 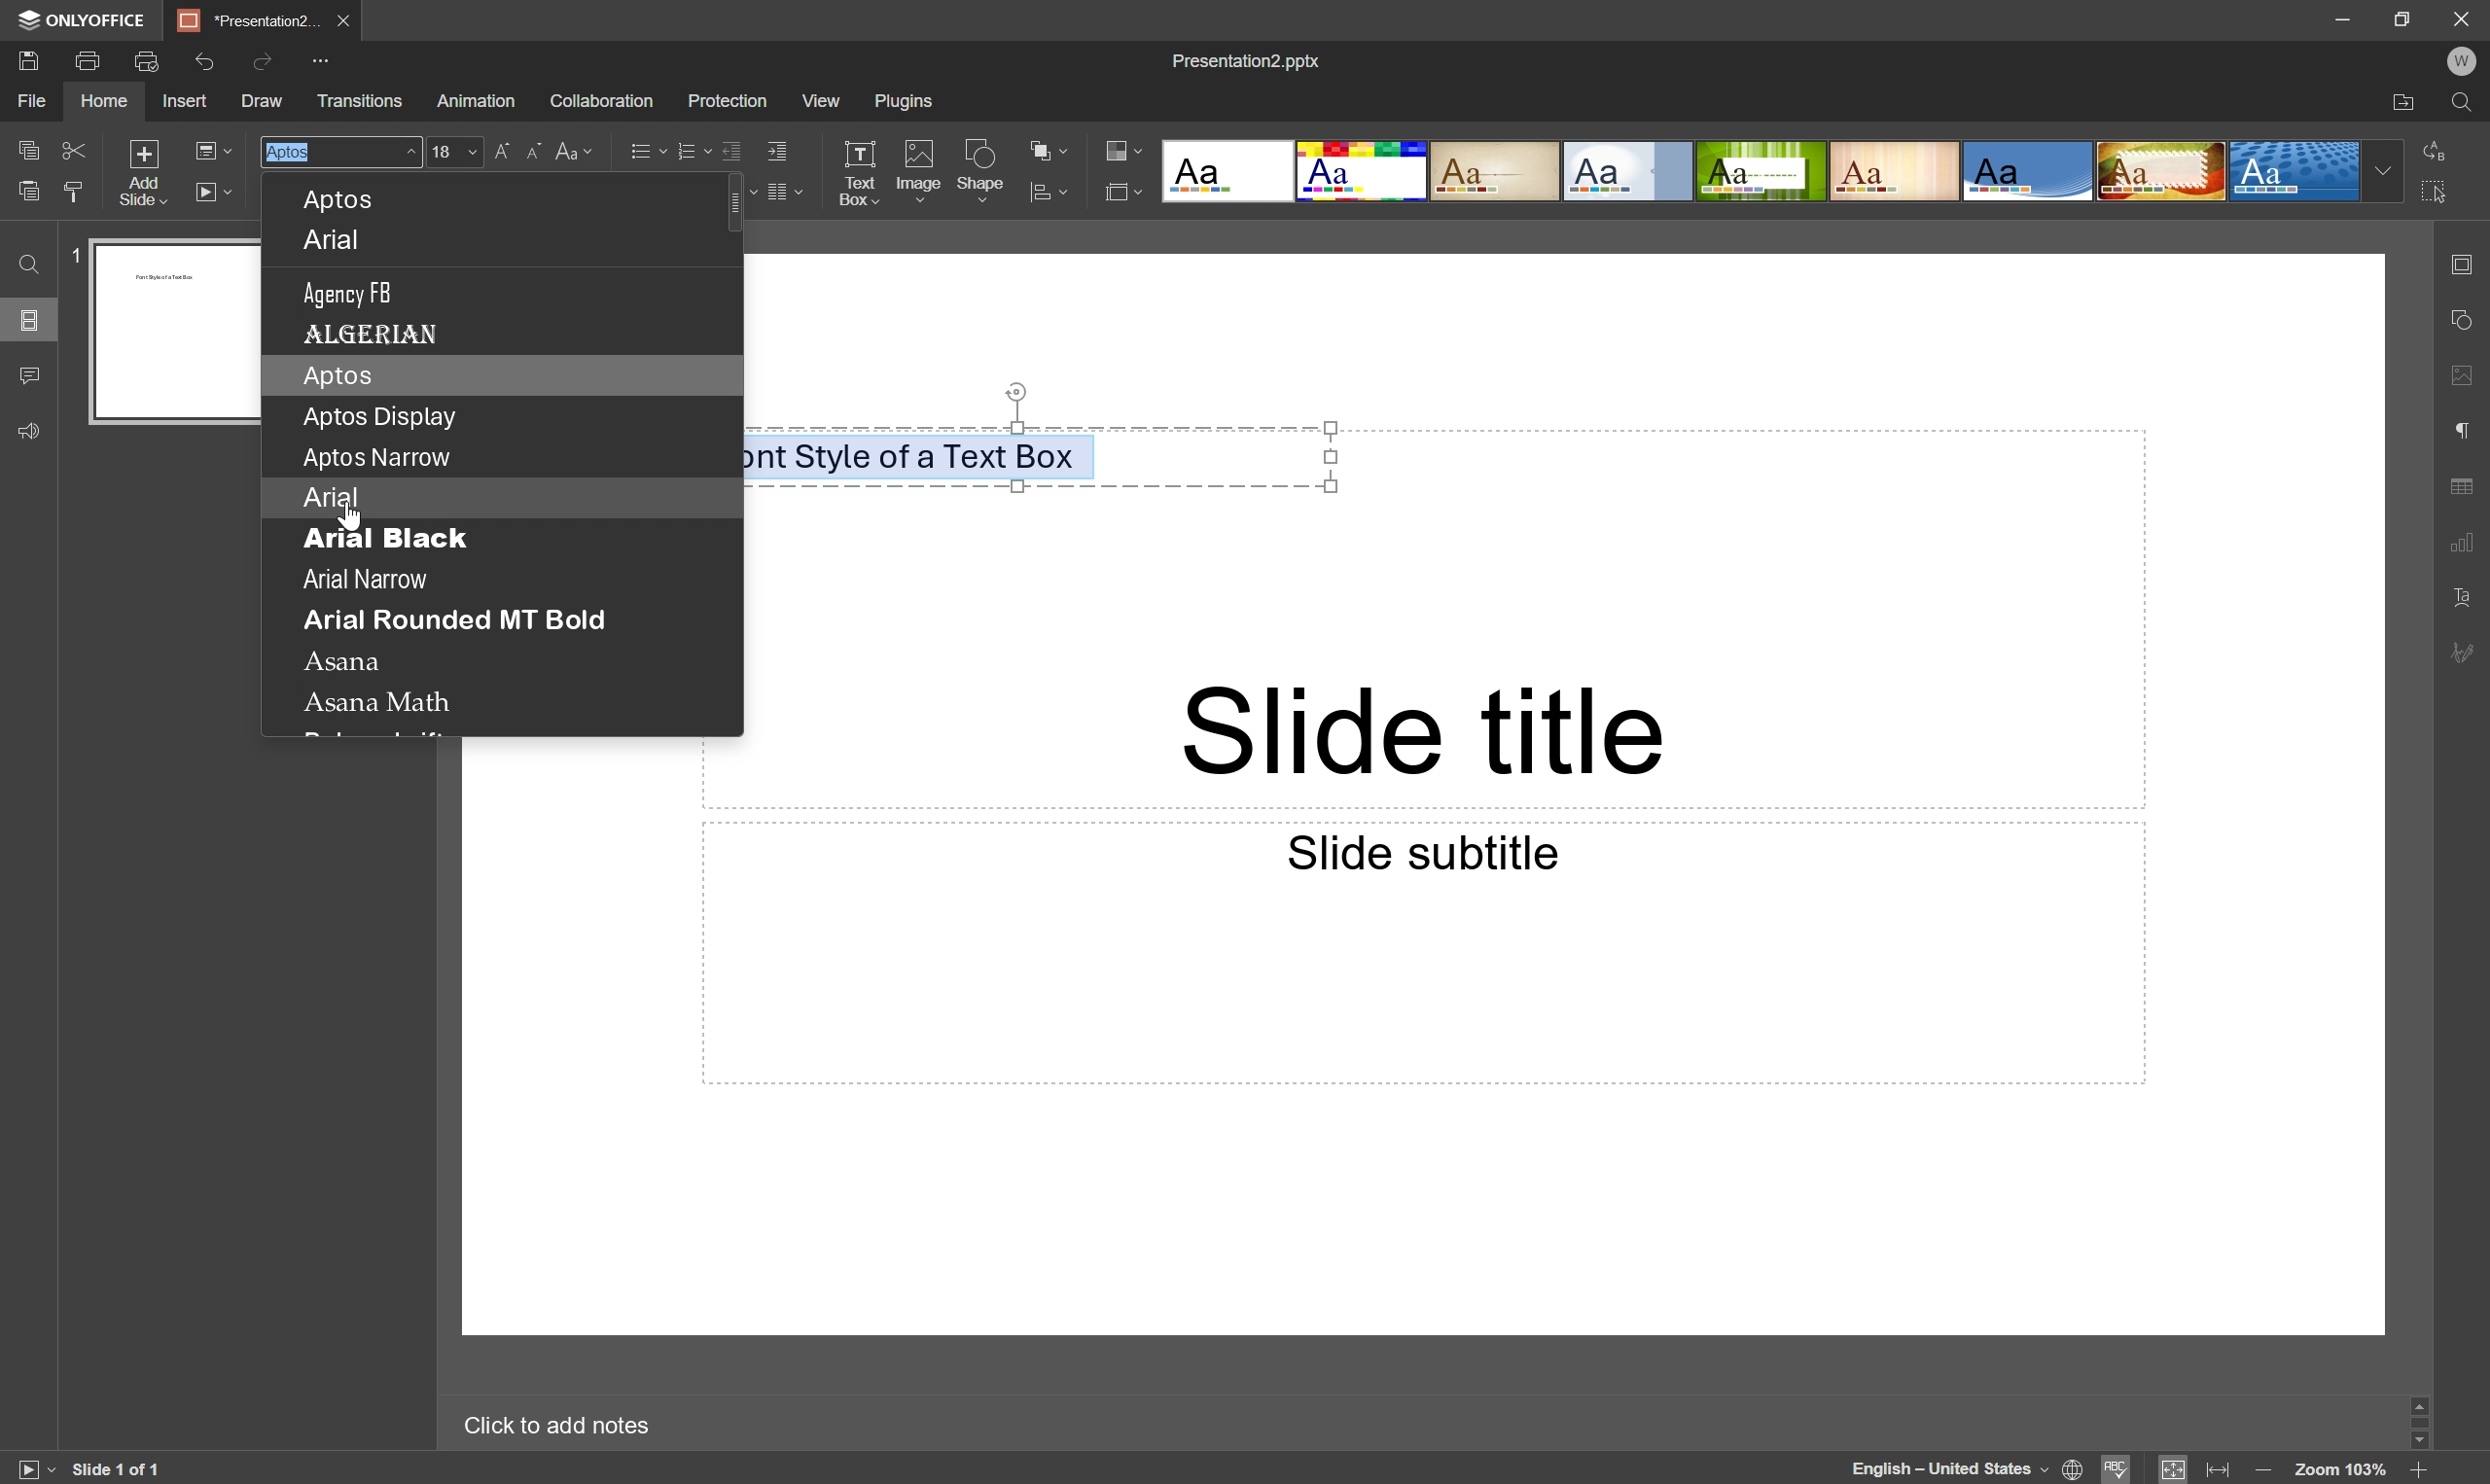 What do you see at coordinates (143, 170) in the screenshot?
I see `Add slide` at bounding box center [143, 170].